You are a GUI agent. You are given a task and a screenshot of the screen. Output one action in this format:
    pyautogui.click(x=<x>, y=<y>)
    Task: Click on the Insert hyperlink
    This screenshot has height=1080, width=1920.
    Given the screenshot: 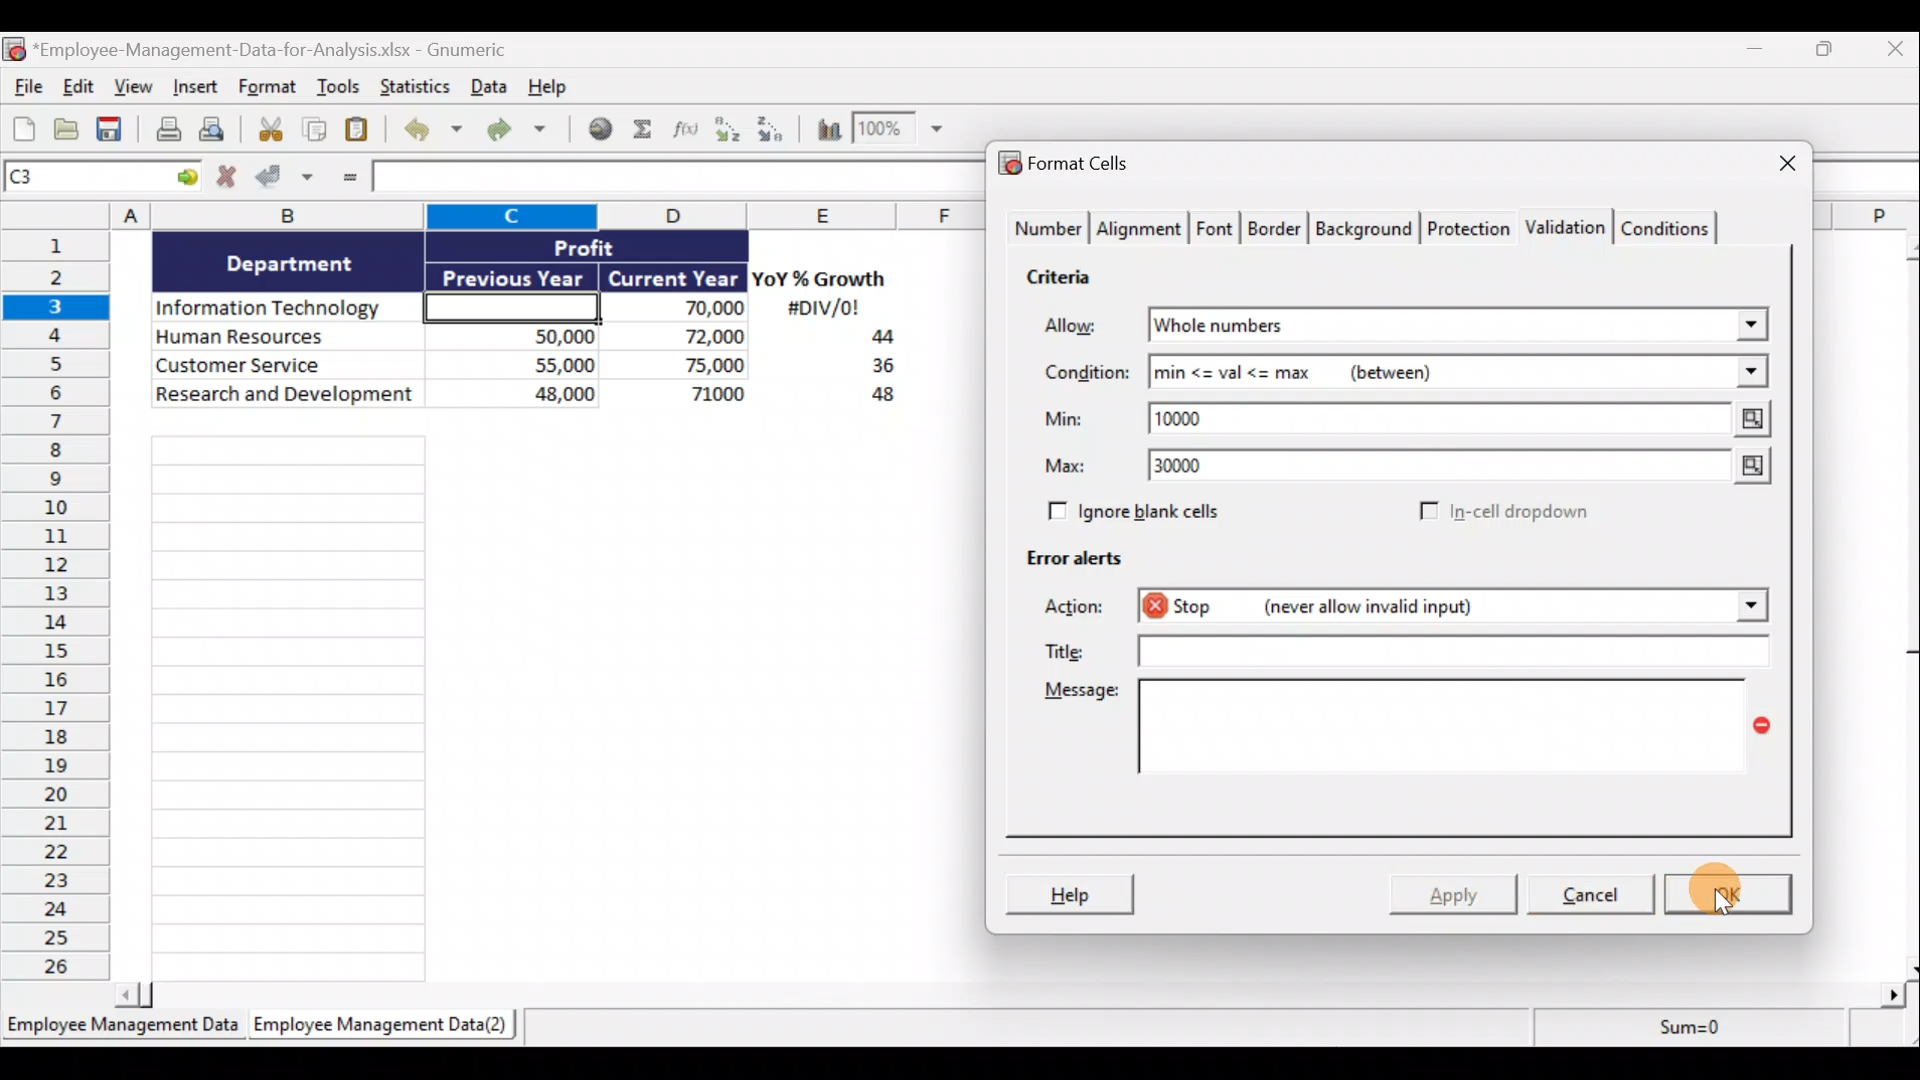 What is the action you would take?
    pyautogui.click(x=602, y=129)
    